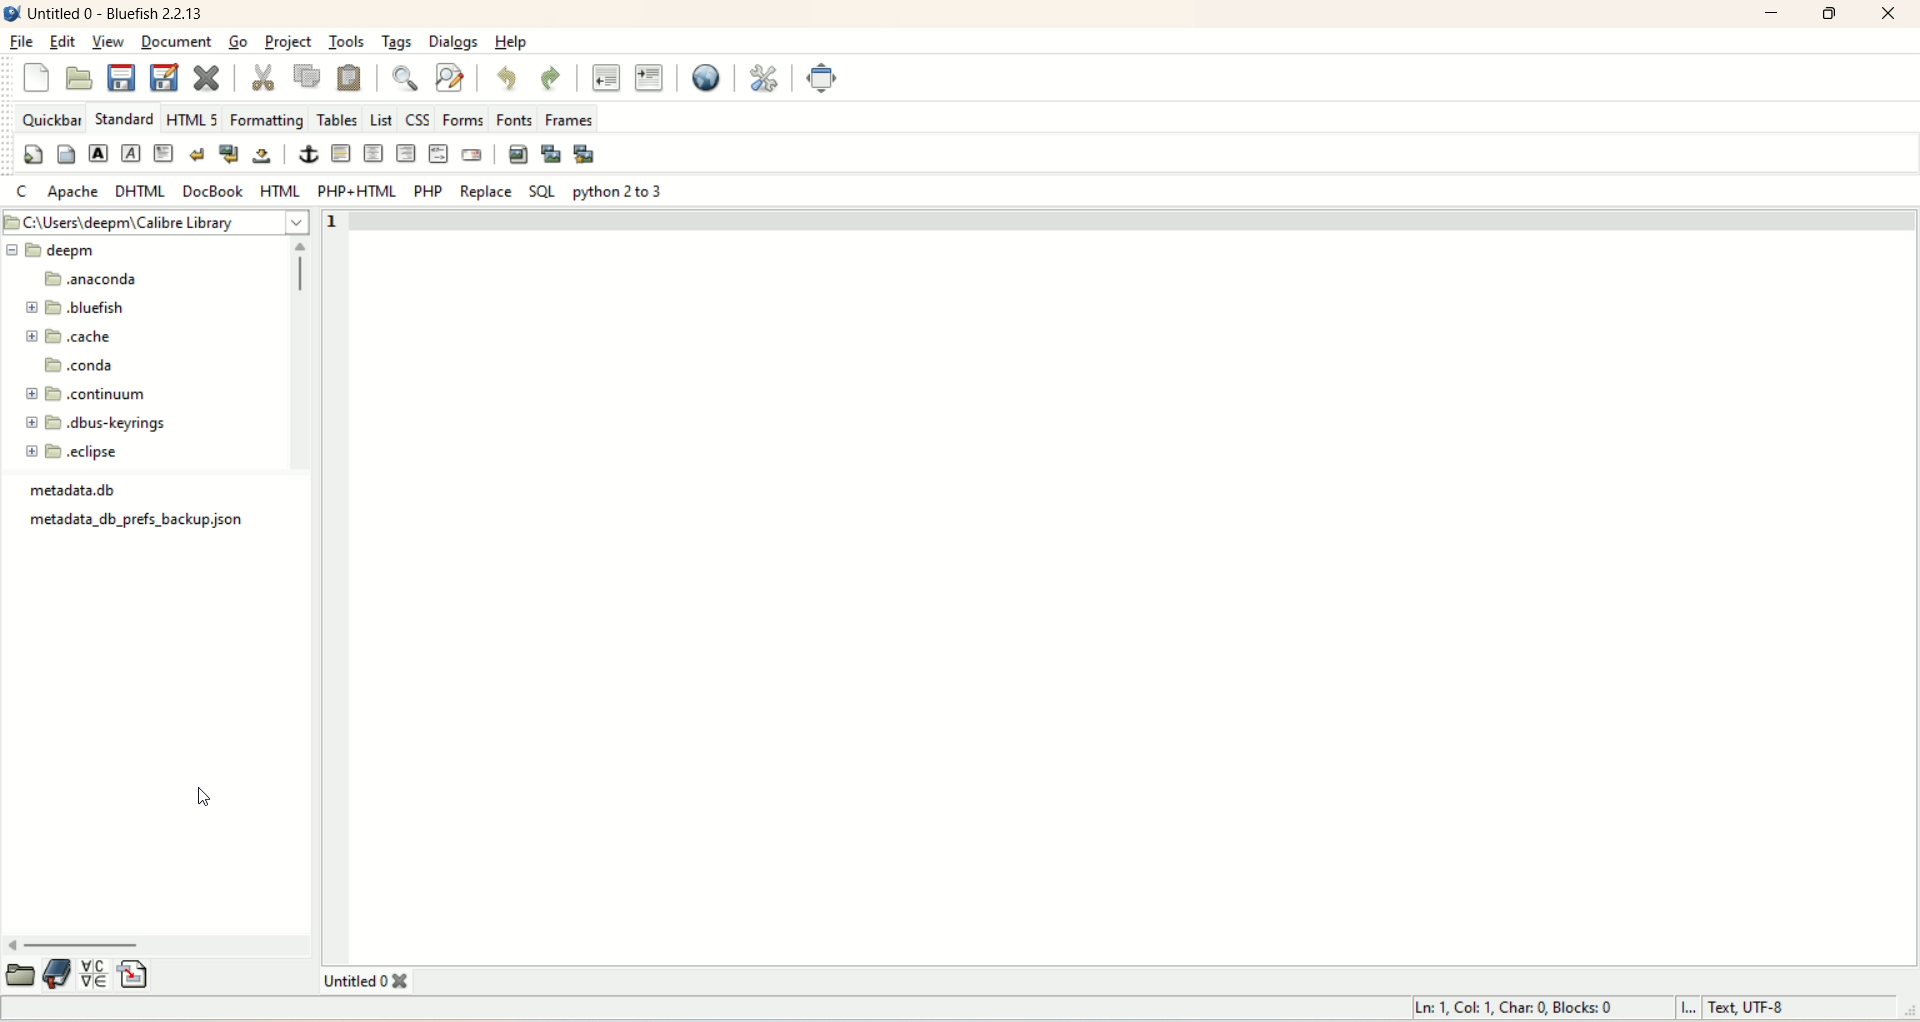 The image size is (1920, 1022). I want to click on text, UTF-8, so click(1779, 1008).